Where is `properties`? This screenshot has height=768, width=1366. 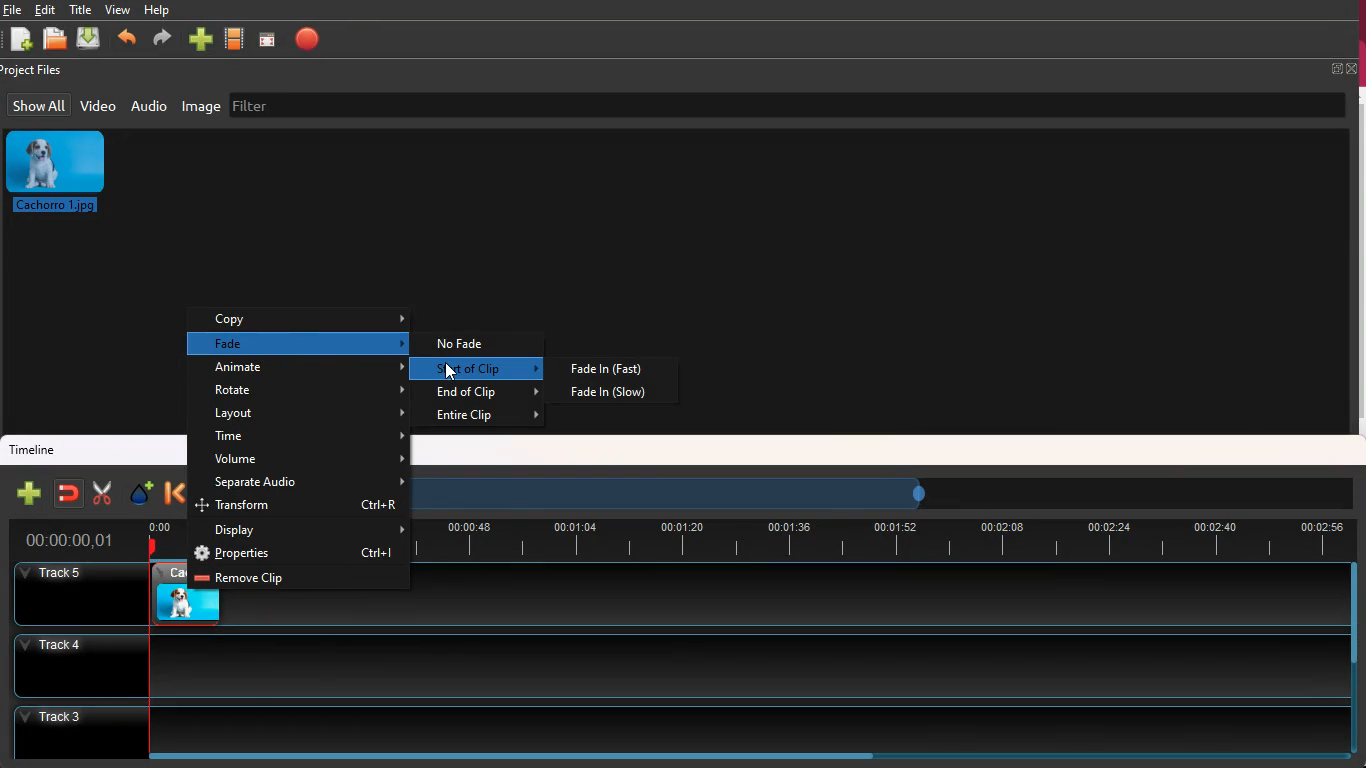 properties is located at coordinates (301, 554).